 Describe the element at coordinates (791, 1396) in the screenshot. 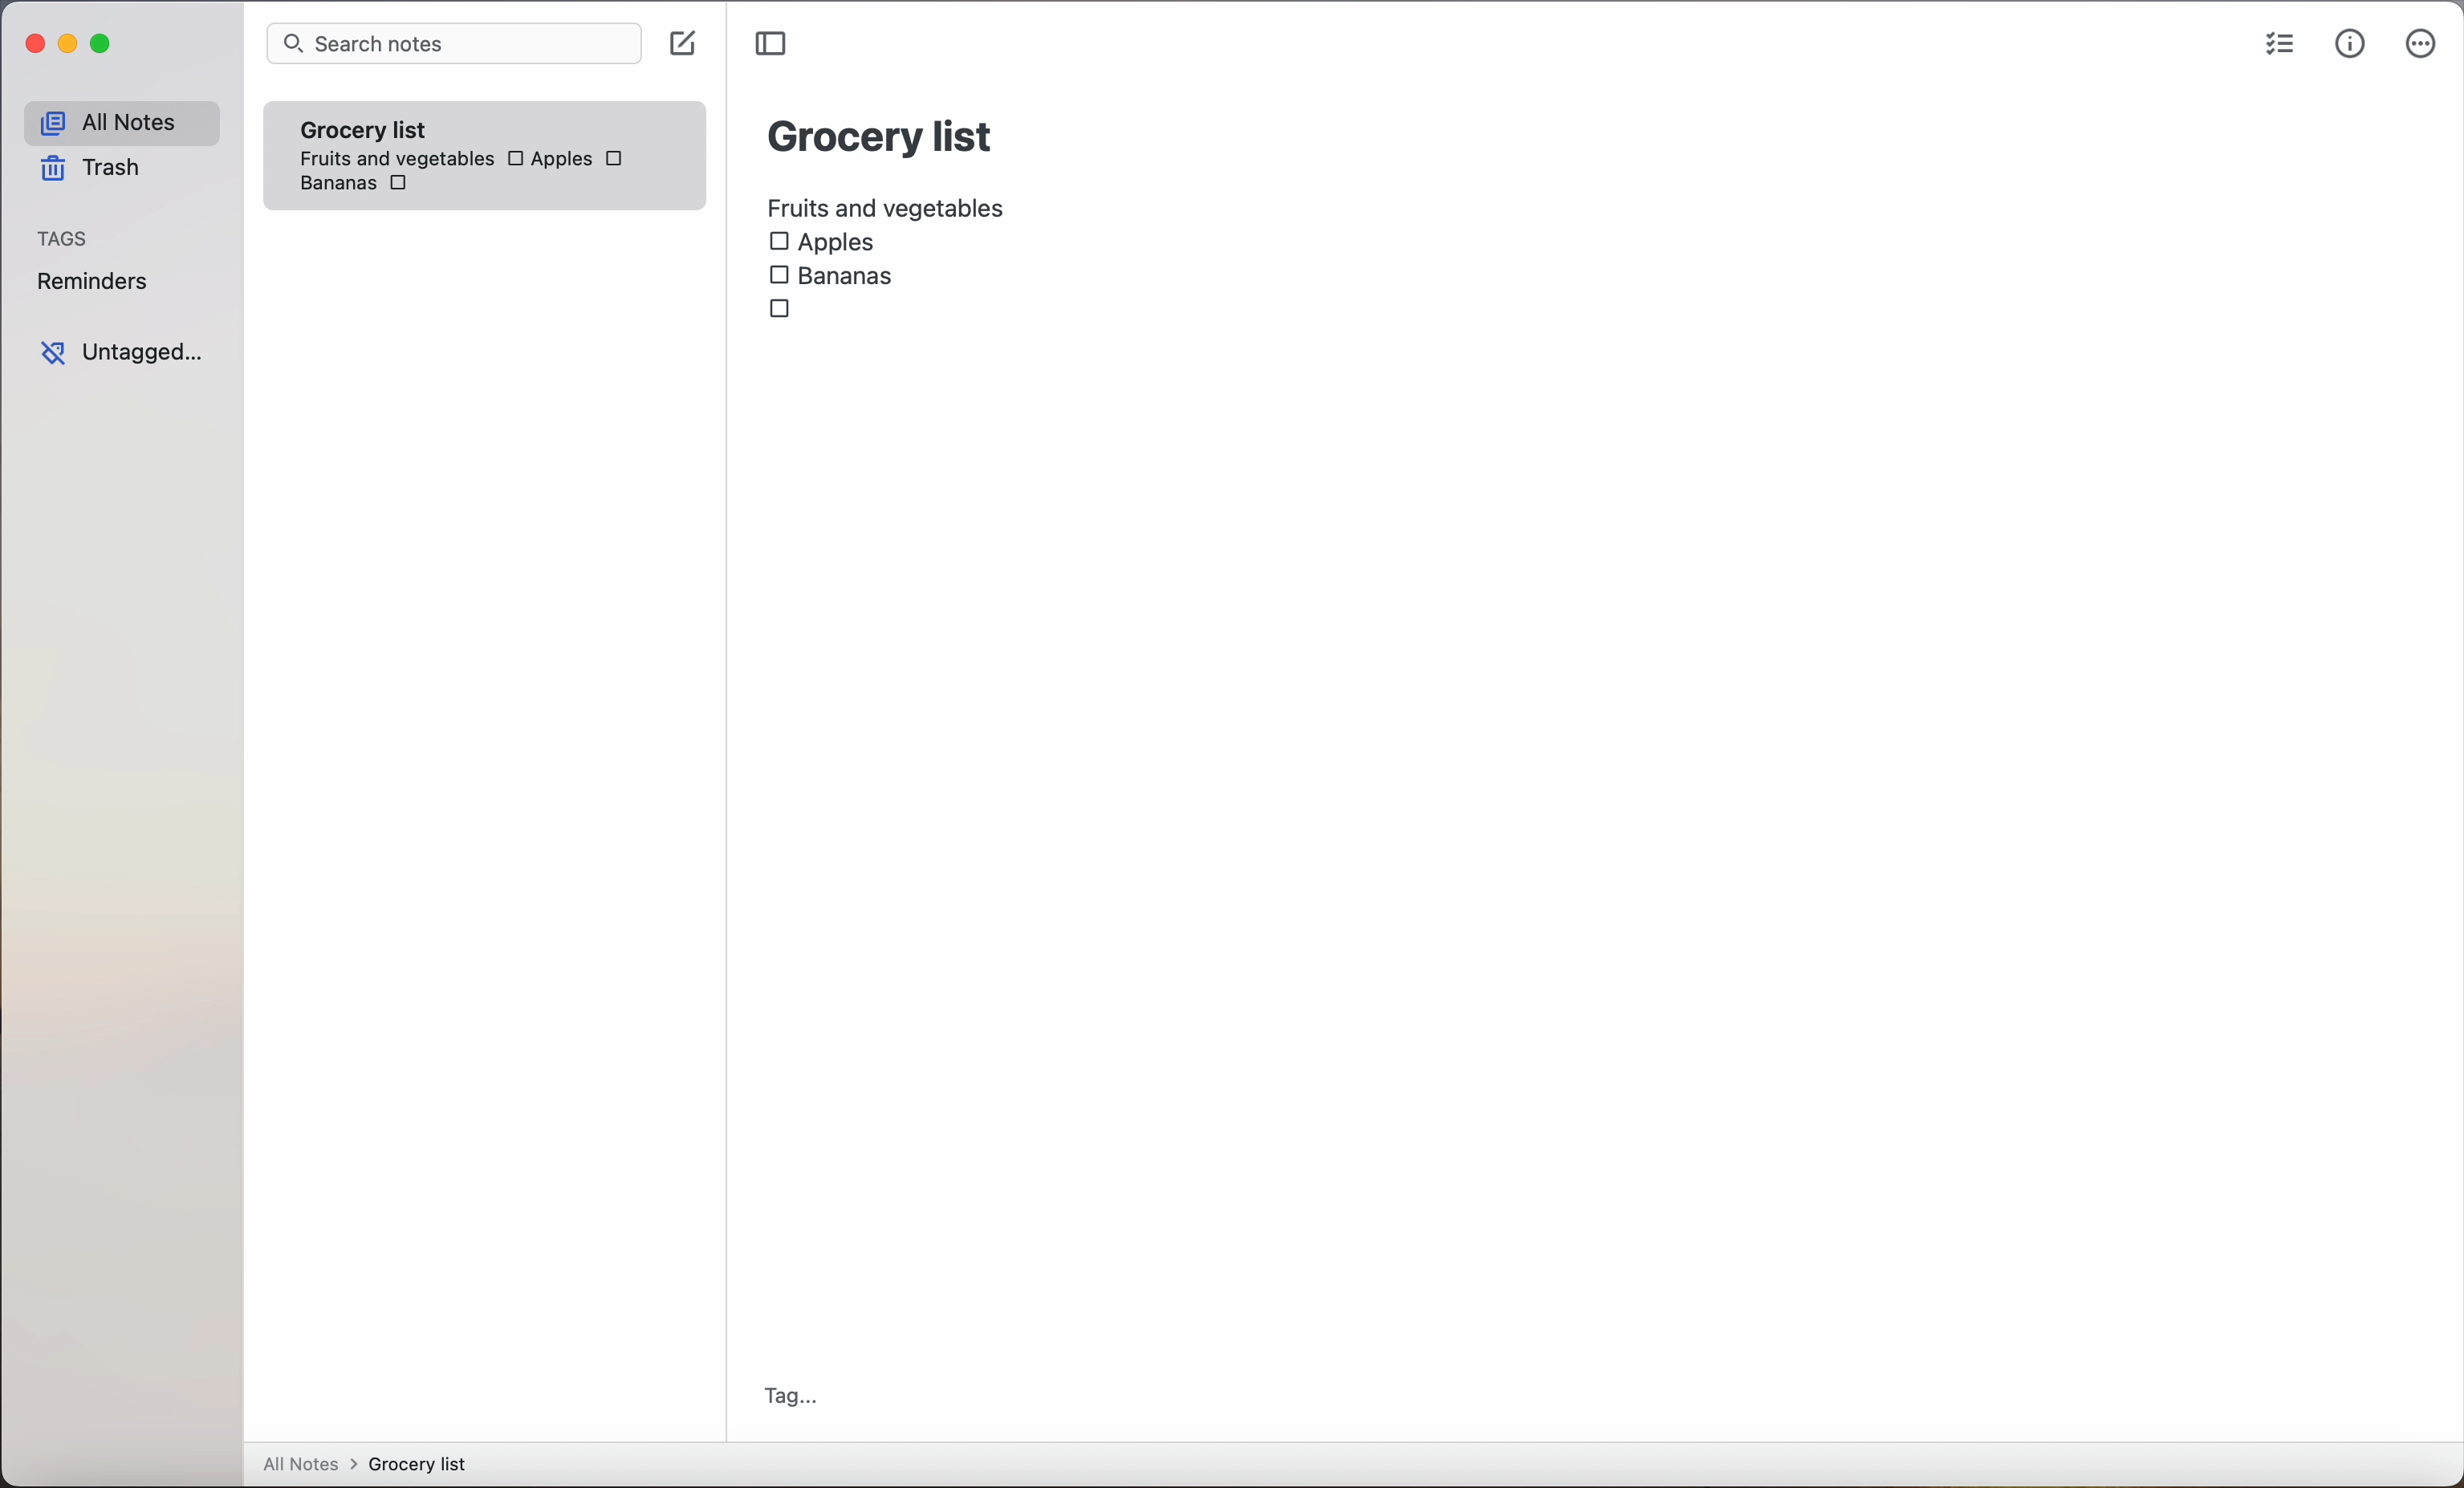

I see `tag` at that location.